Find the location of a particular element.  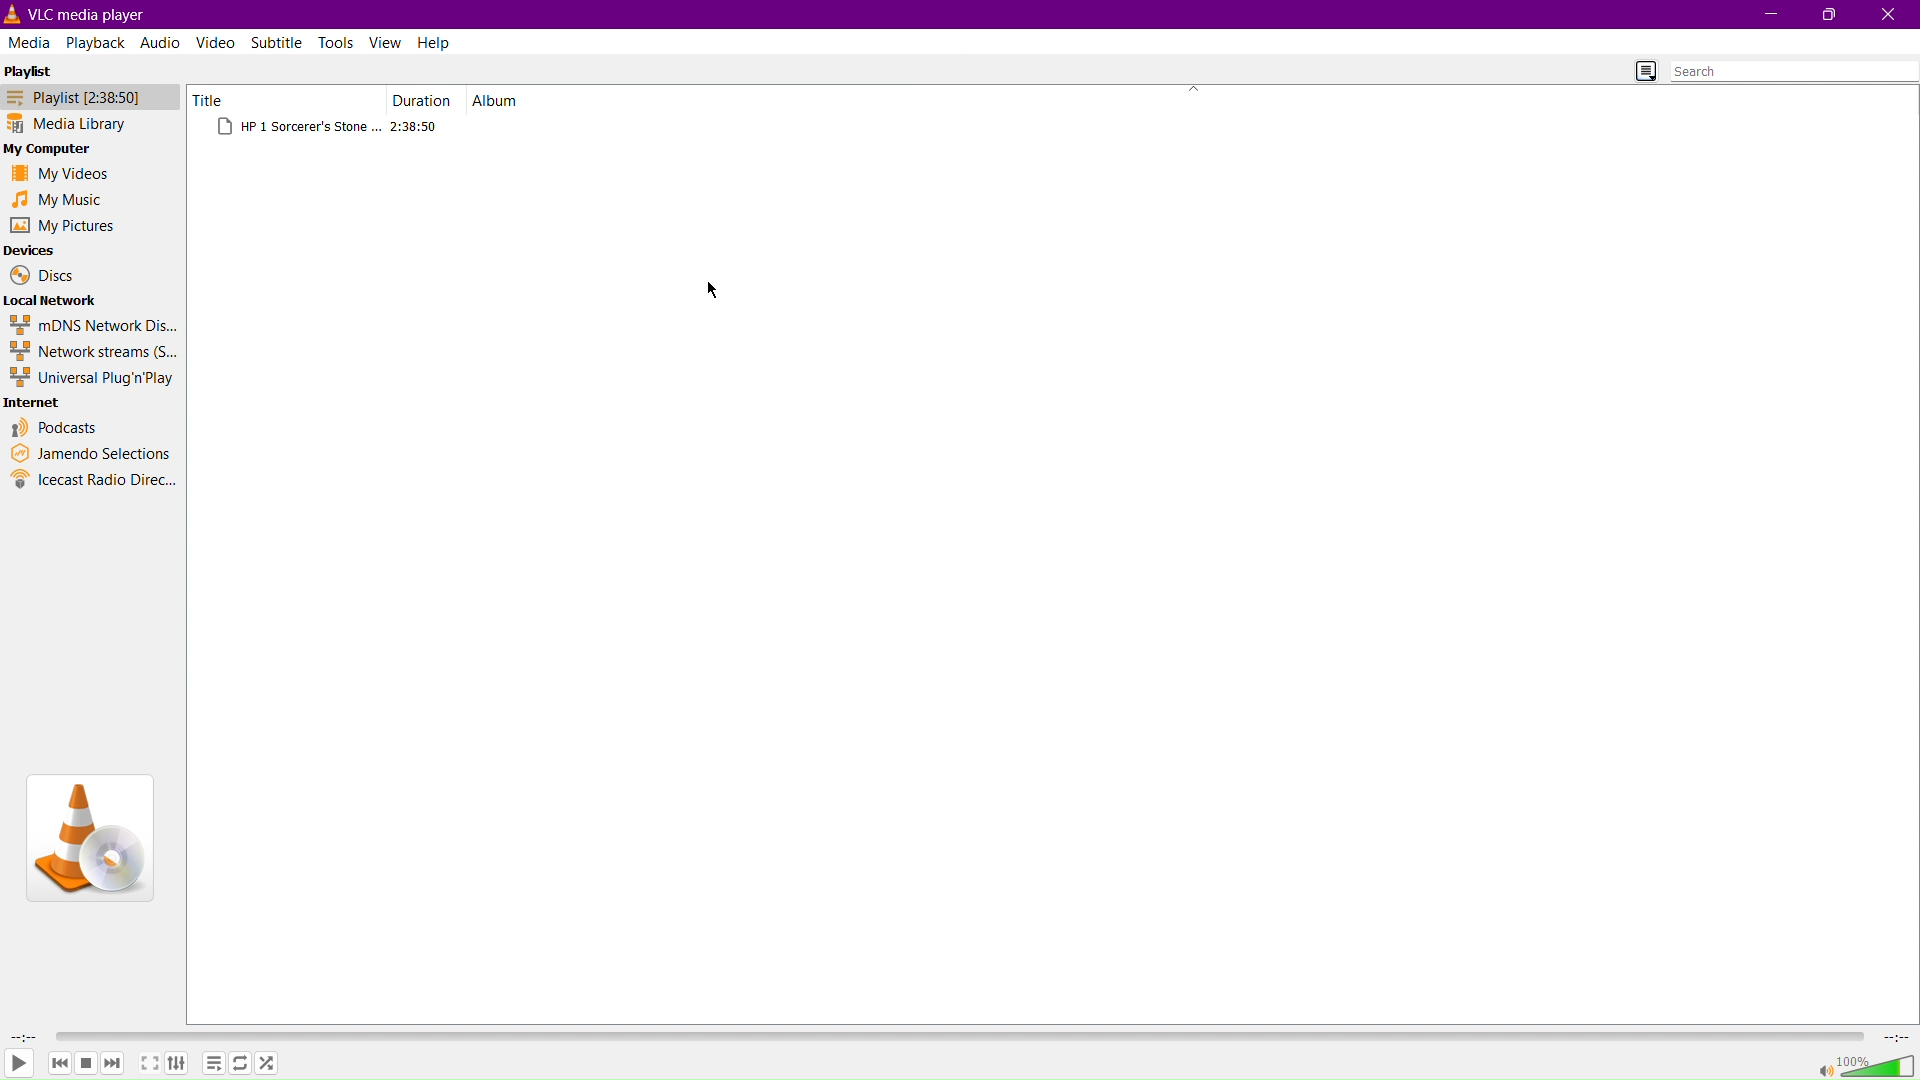

Play is located at coordinates (19, 1065).